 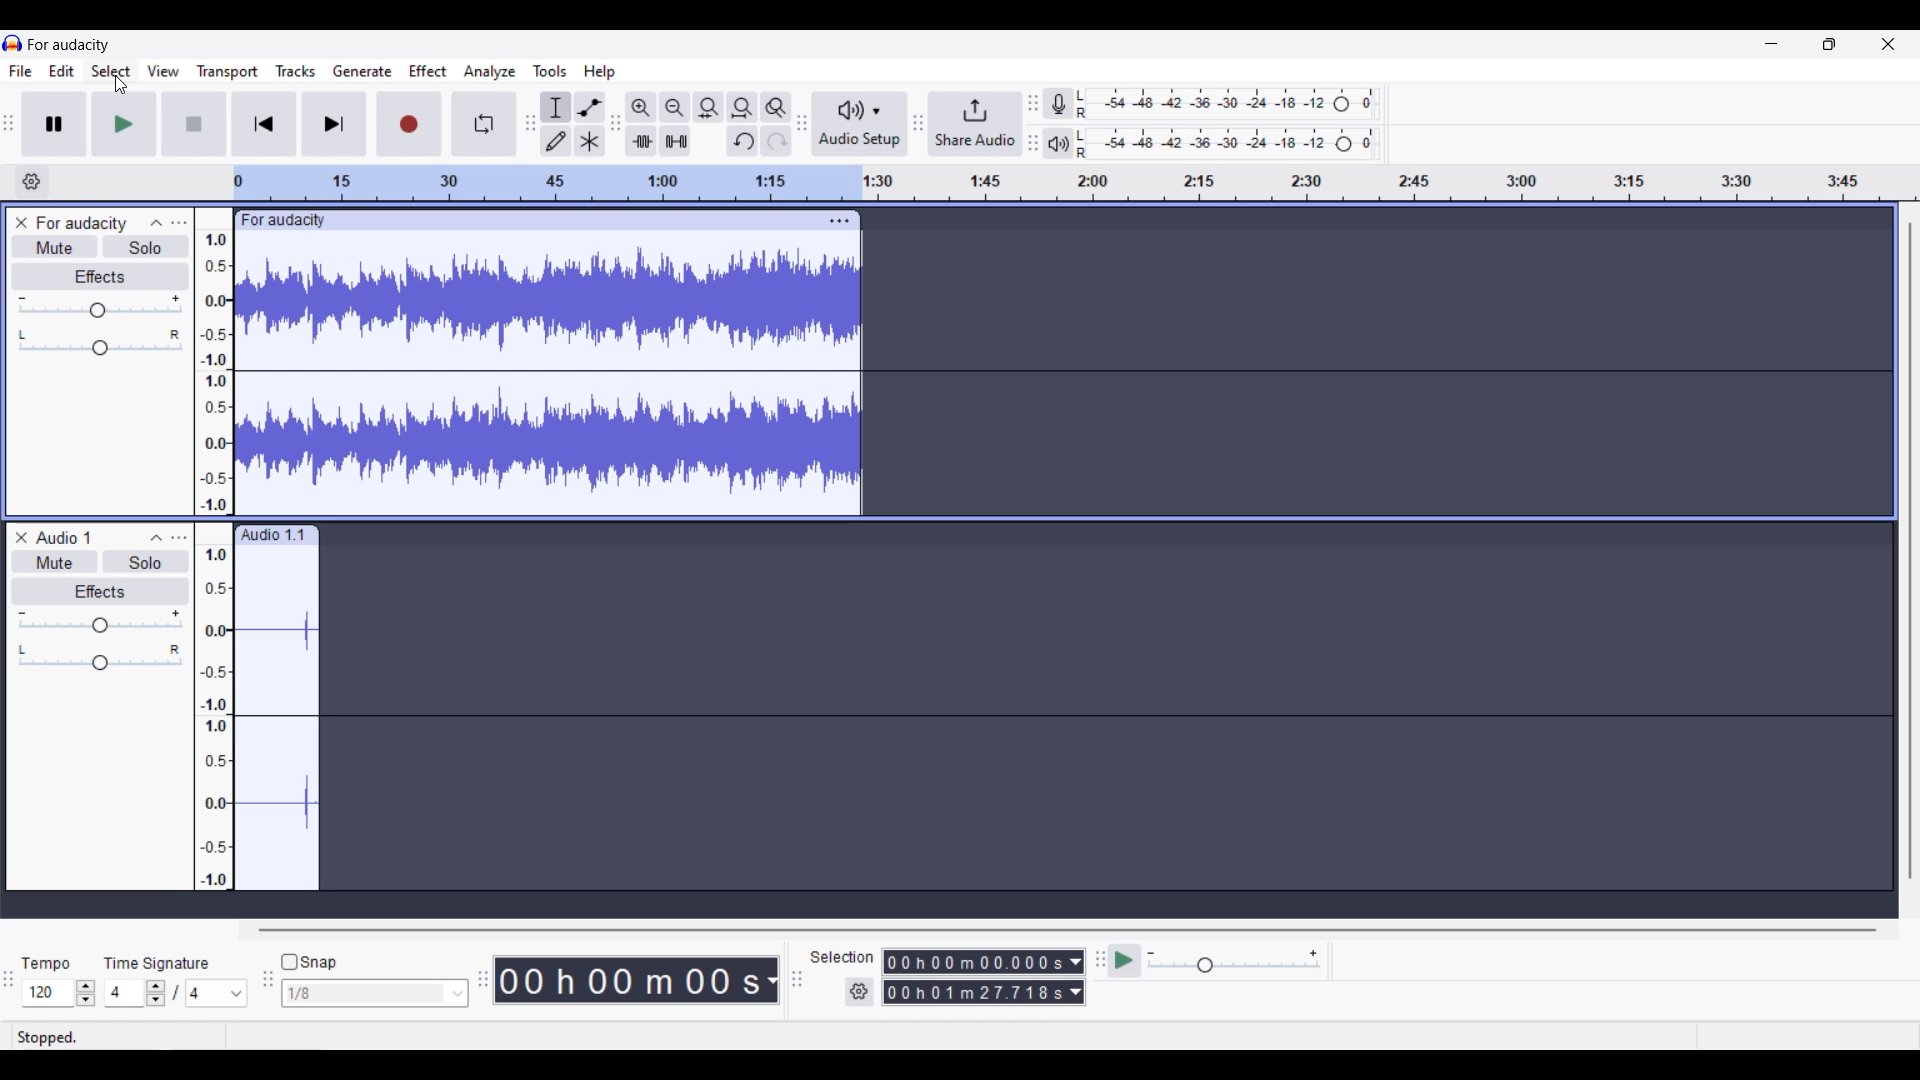 What do you see at coordinates (642, 141) in the screenshot?
I see `Trim audio outside selection` at bounding box center [642, 141].